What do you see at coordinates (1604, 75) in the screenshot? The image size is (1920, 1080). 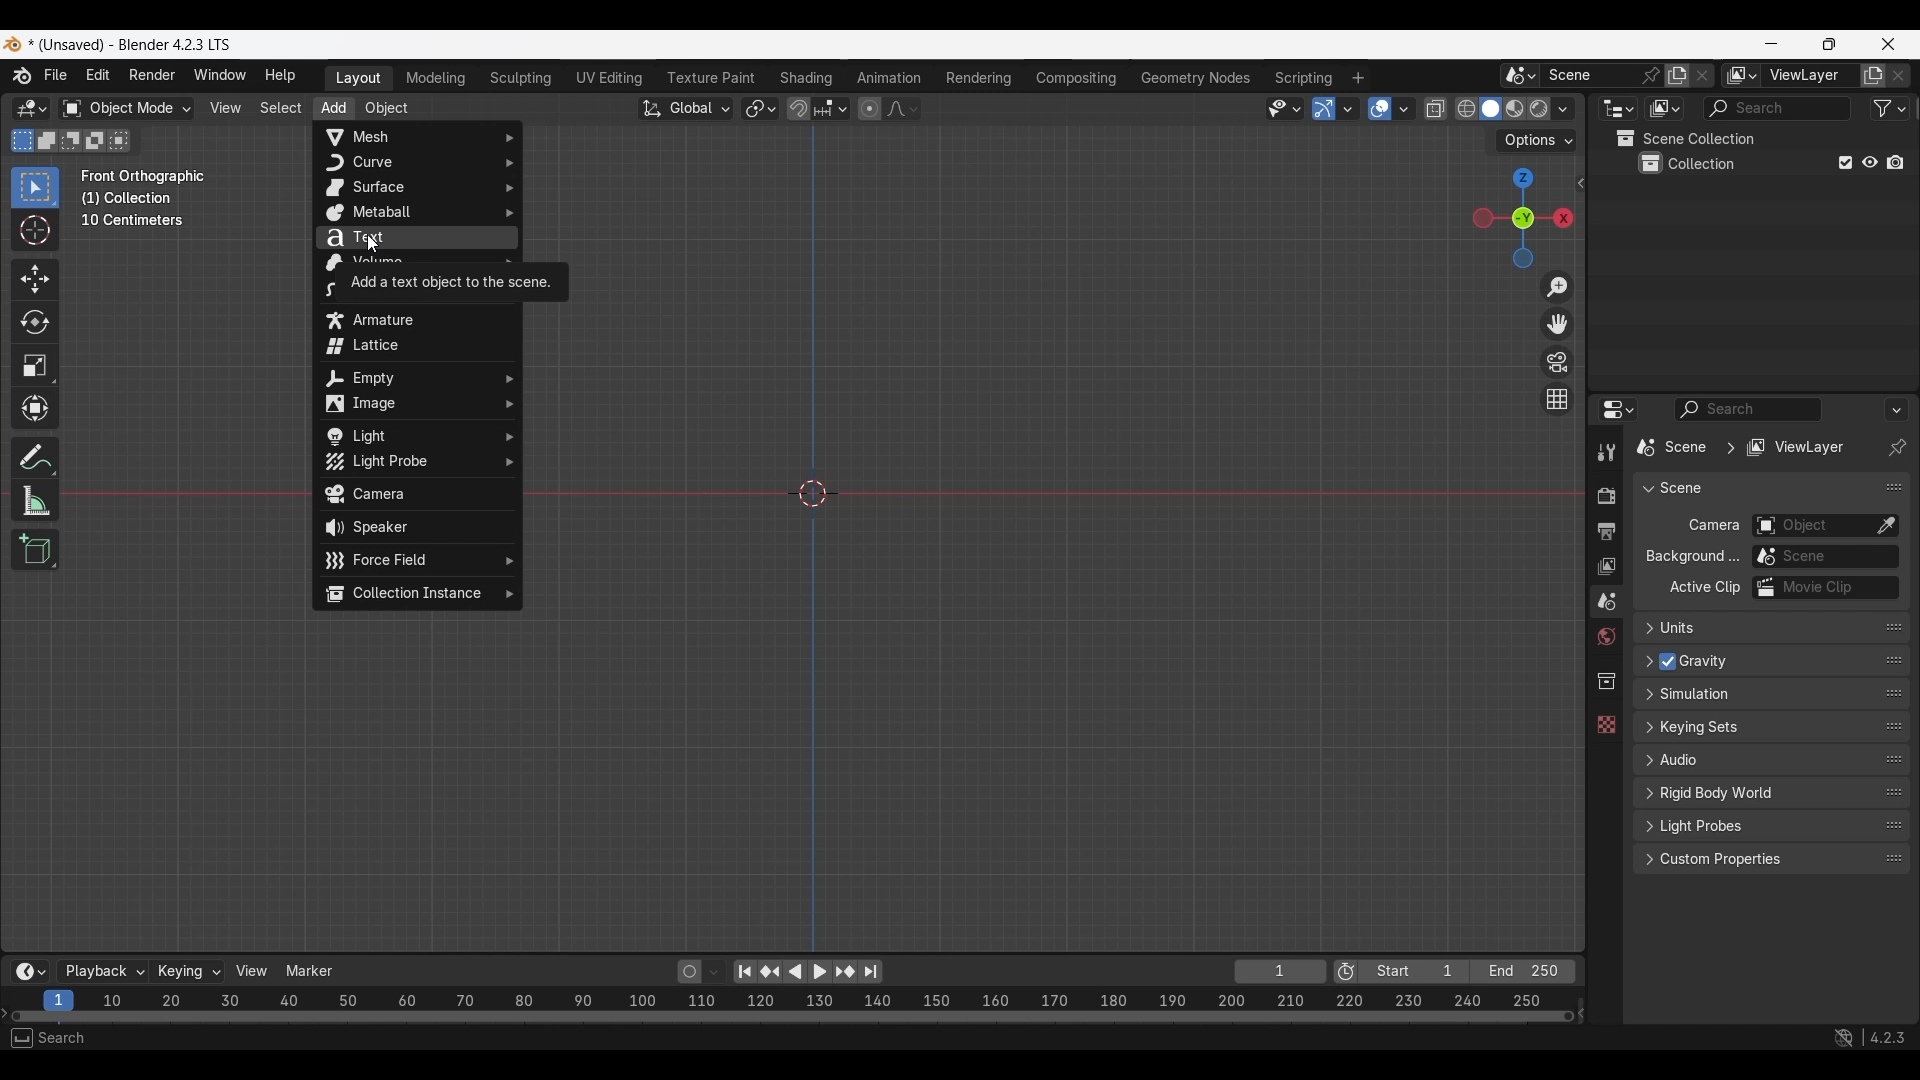 I see `Pin scene to workspace` at bounding box center [1604, 75].